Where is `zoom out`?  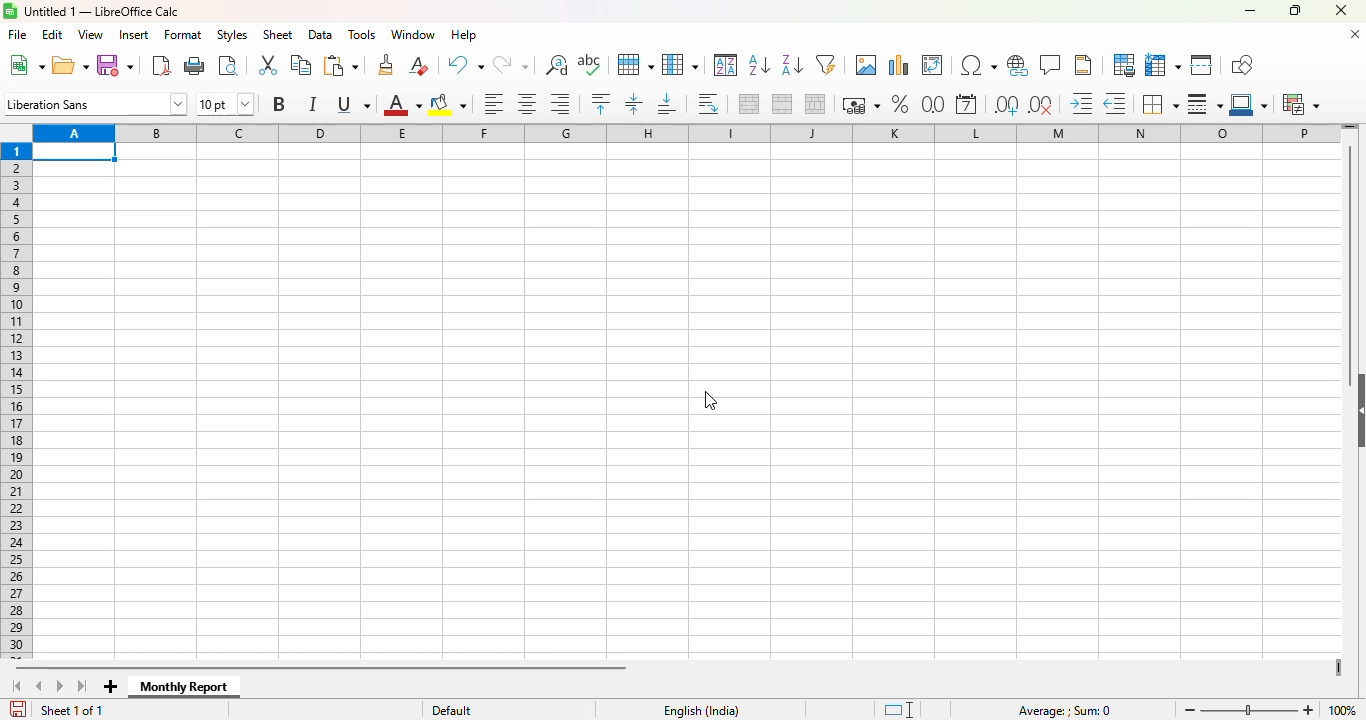
zoom out is located at coordinates (1190, 710).